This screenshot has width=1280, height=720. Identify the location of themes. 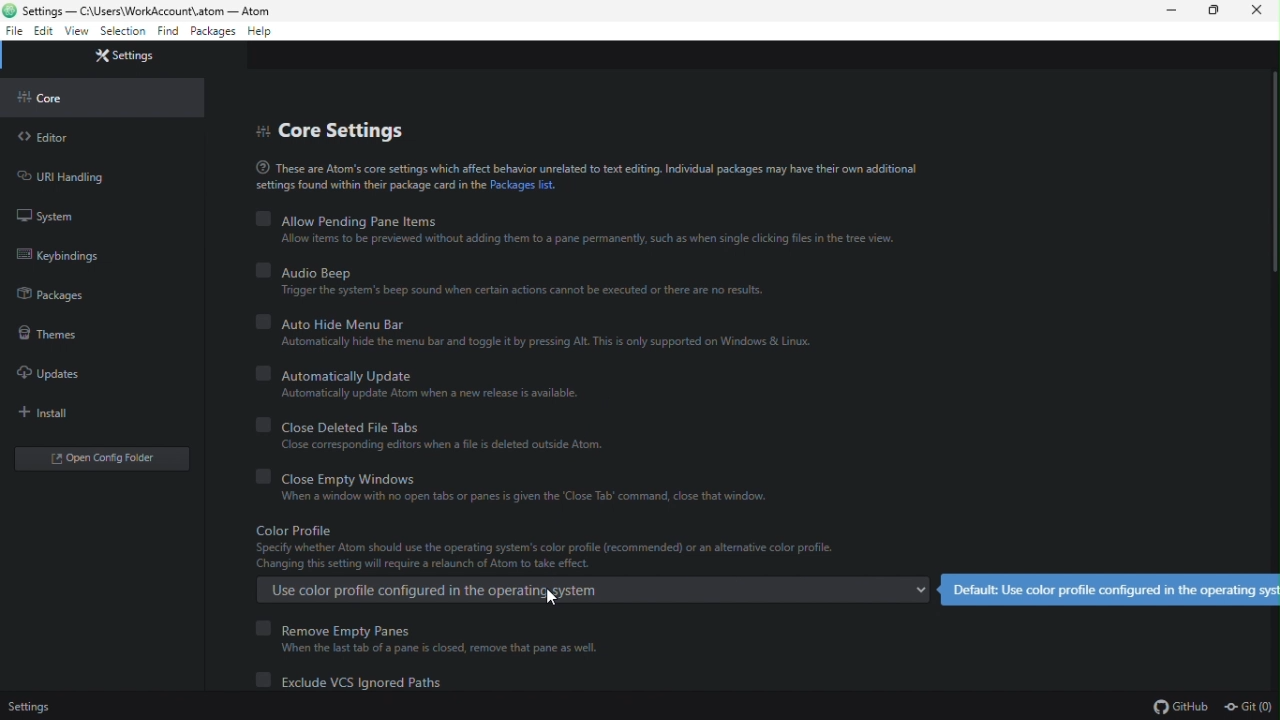
(50, 332).